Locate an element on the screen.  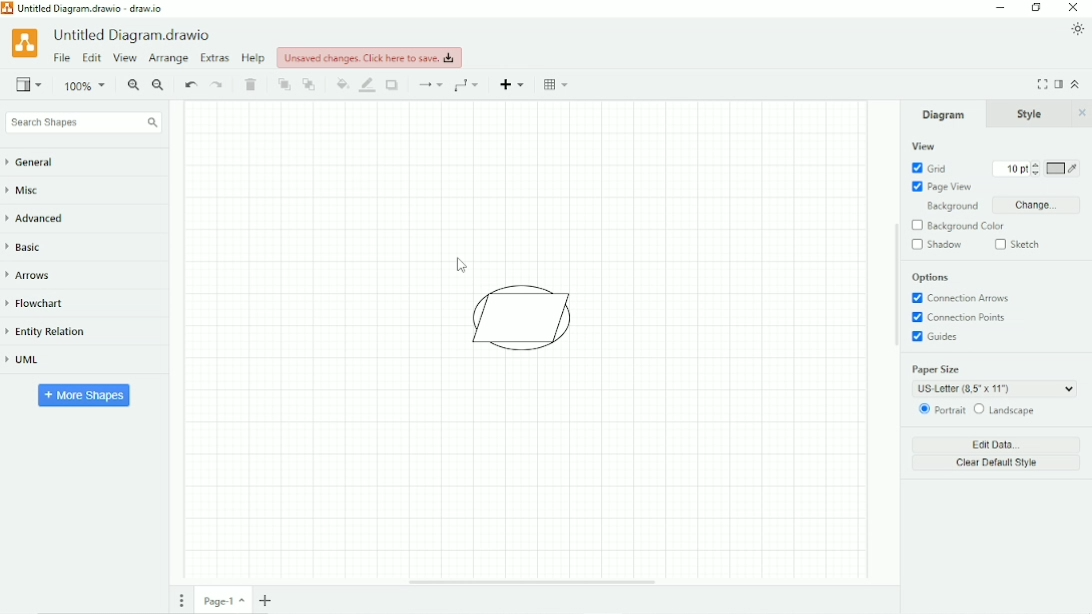
Format is located at coordinates (1059, 84).